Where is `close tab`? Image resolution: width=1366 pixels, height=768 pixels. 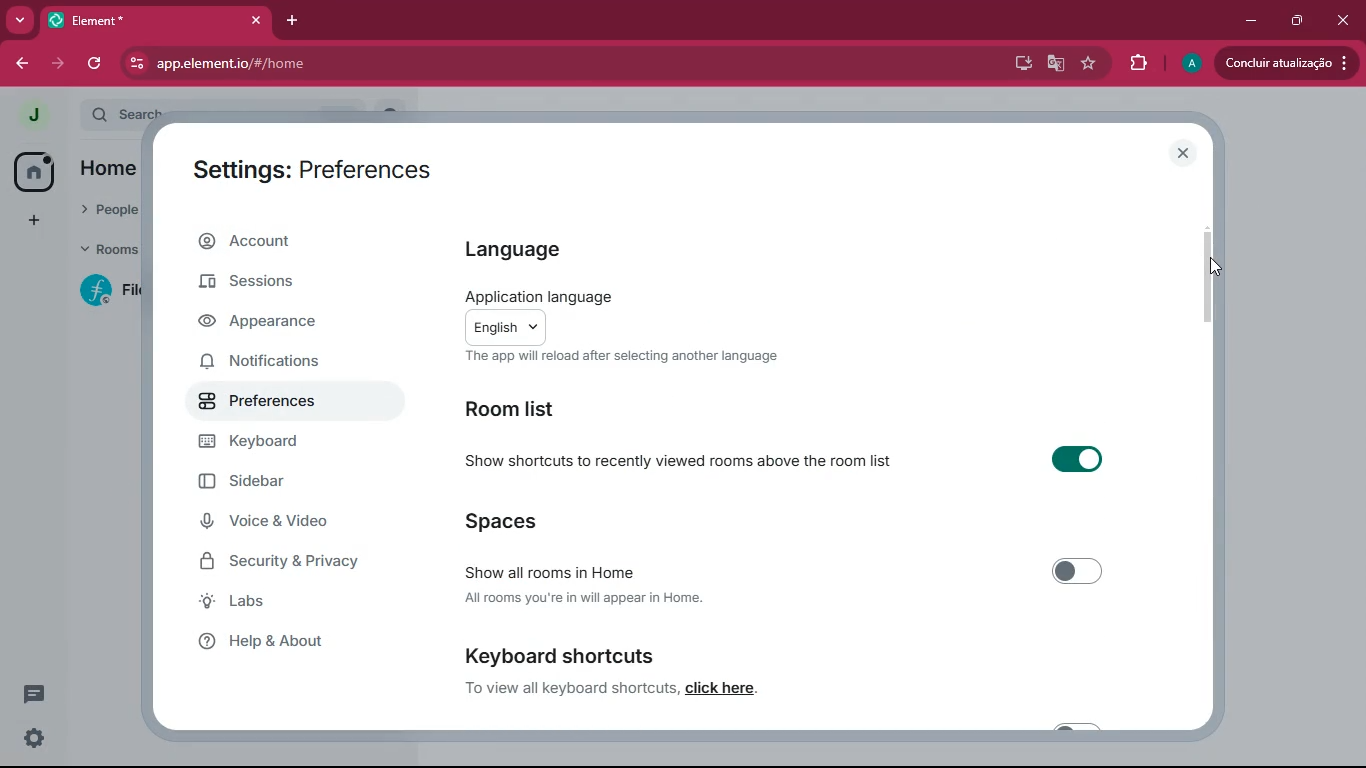 close tab is located at coordinates (256, 21).